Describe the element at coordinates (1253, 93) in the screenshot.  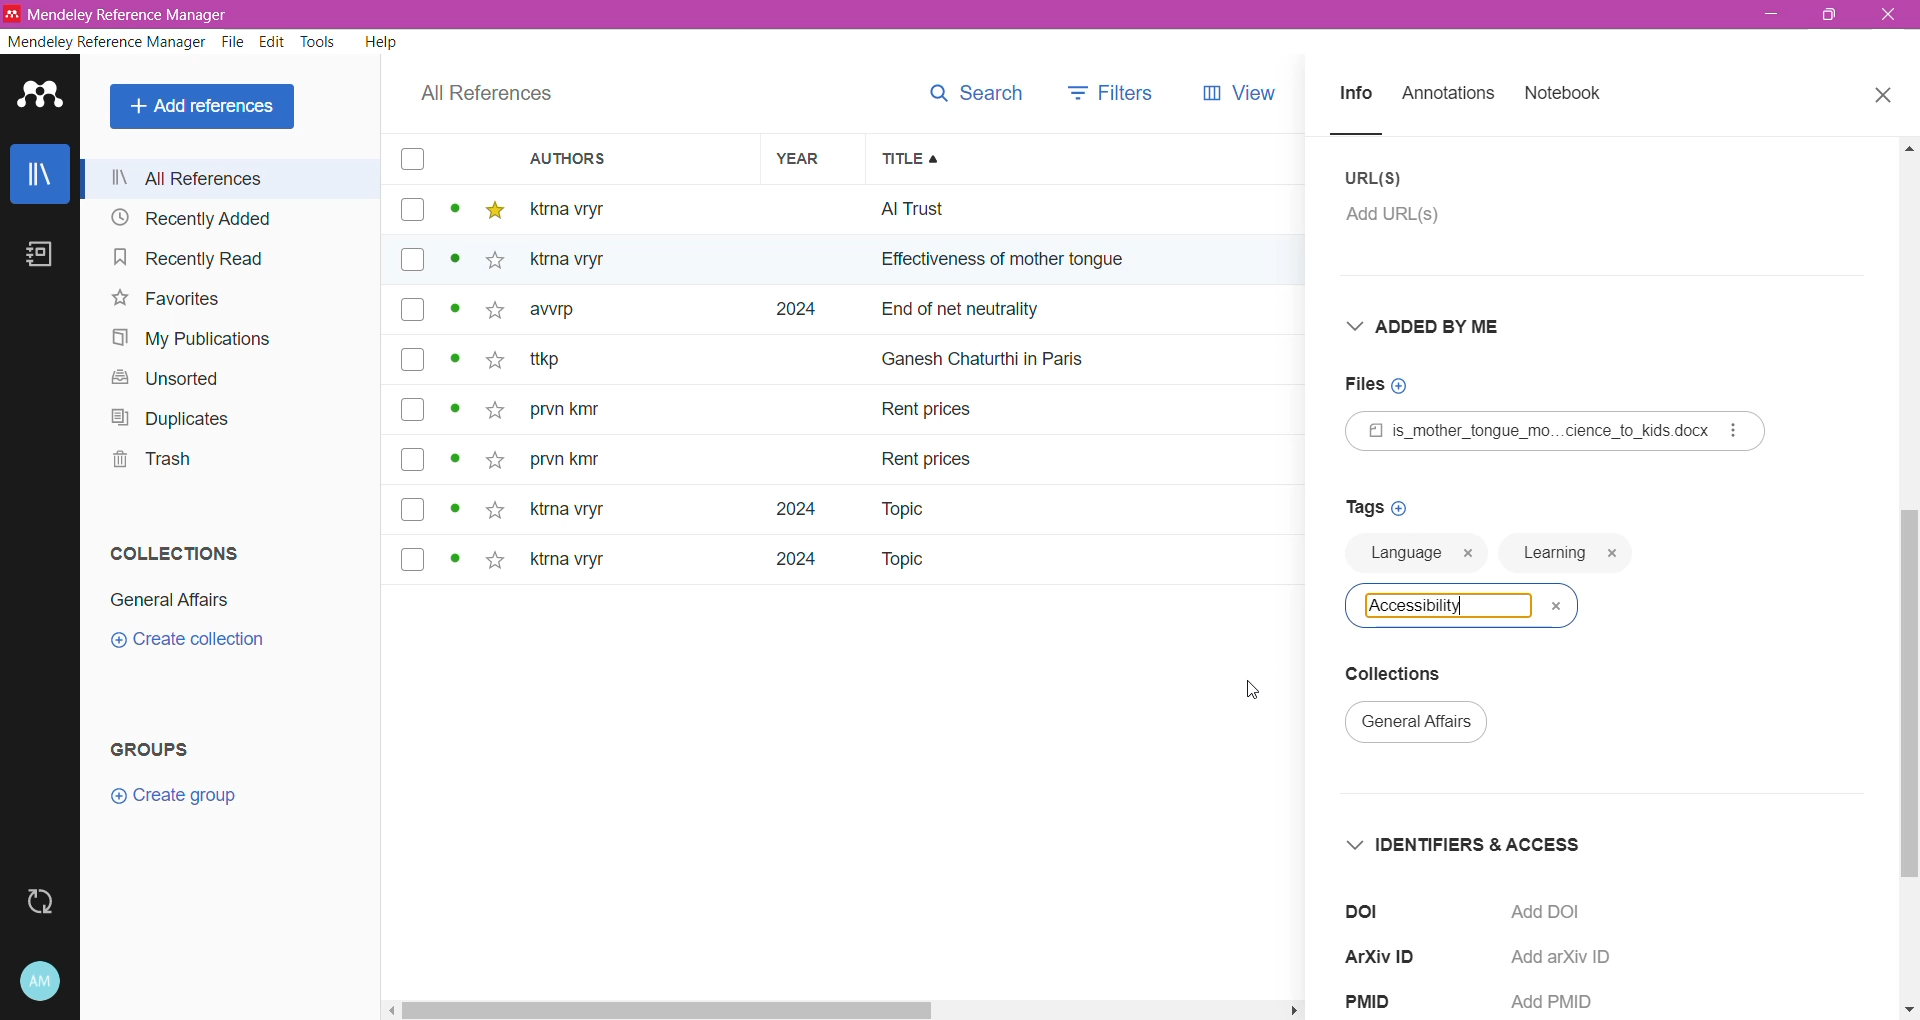
I see `views ` at that location.